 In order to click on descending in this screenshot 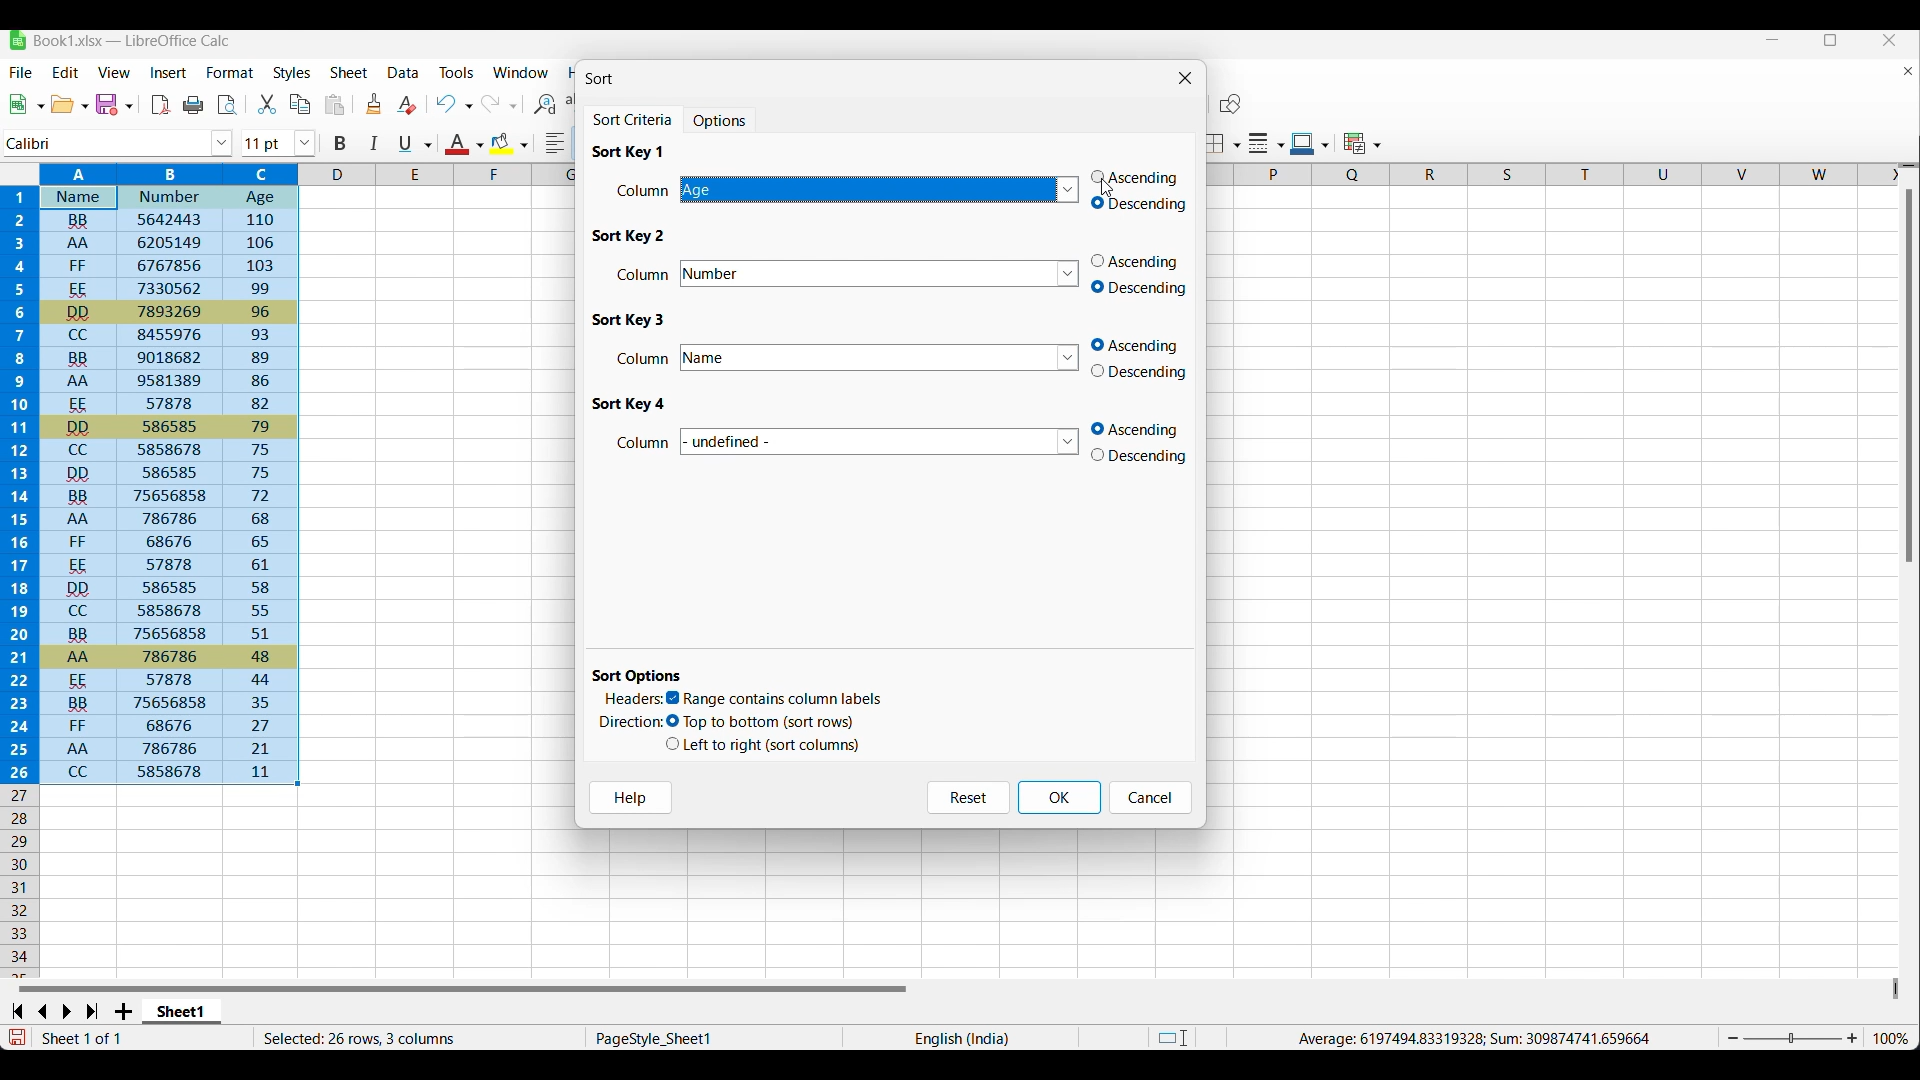, I will do `click(1141, 289)`.